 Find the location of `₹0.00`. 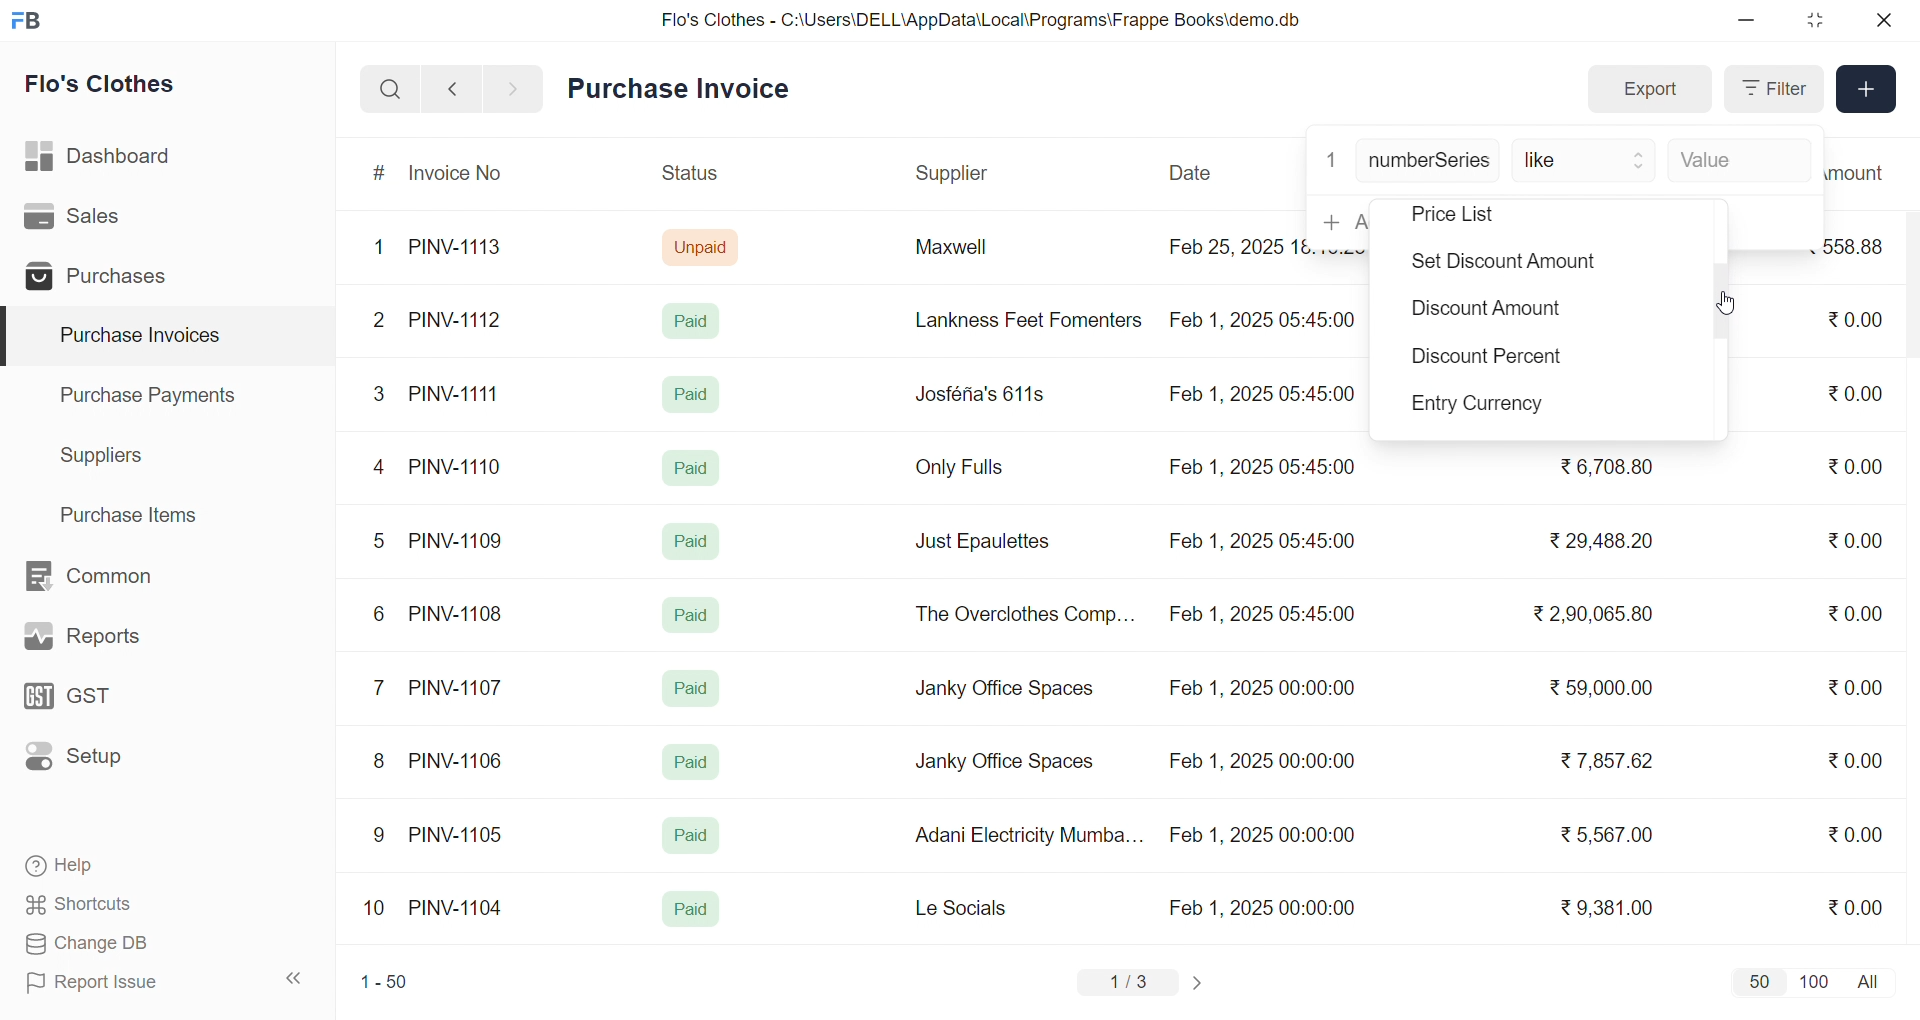

₹0.00 is located at coordinates (1855, 906).